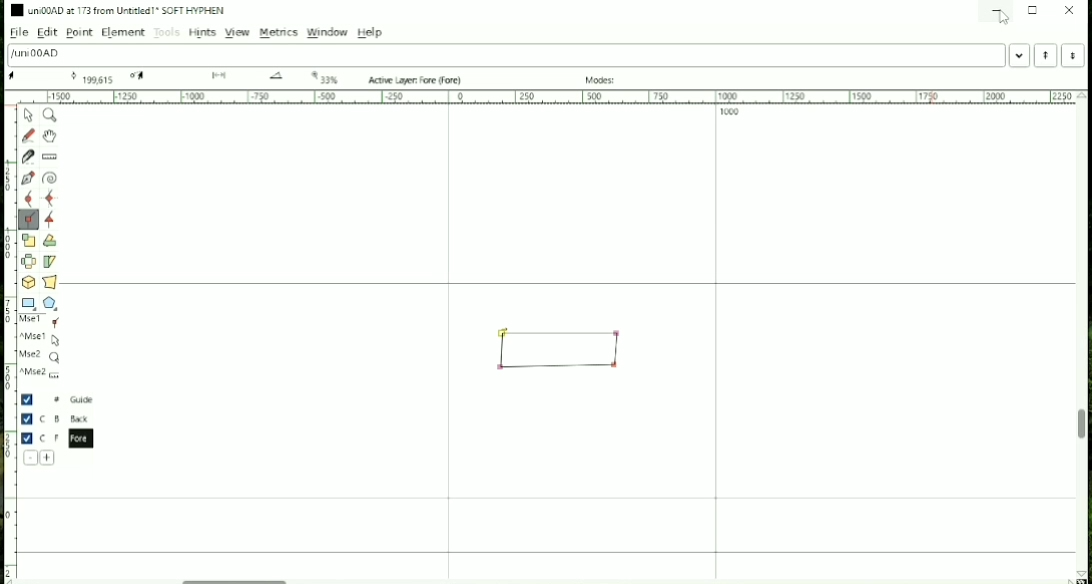 The image size is (1092, 584). I want to click on Rotate the selection in 3D and project back to plane, so click(28, 282).